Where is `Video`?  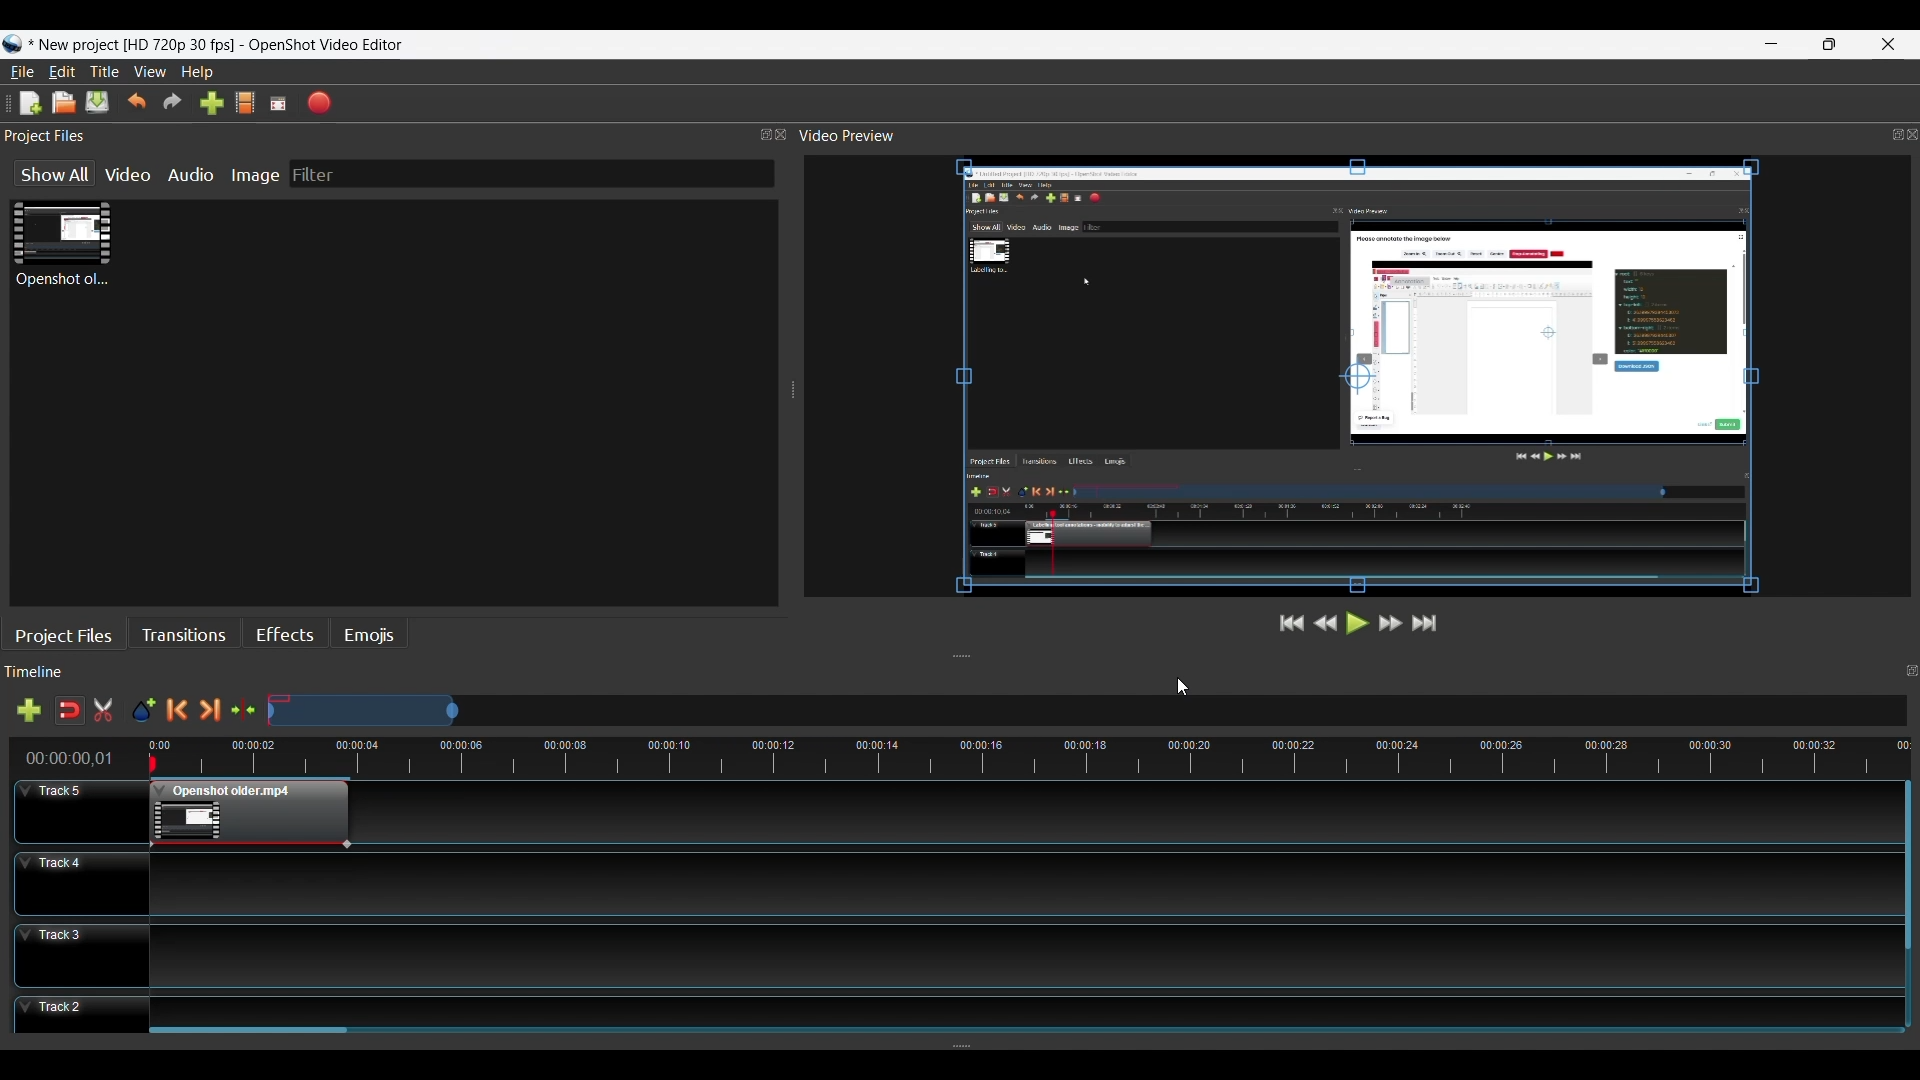
Video is located at coordinates (129, 175).